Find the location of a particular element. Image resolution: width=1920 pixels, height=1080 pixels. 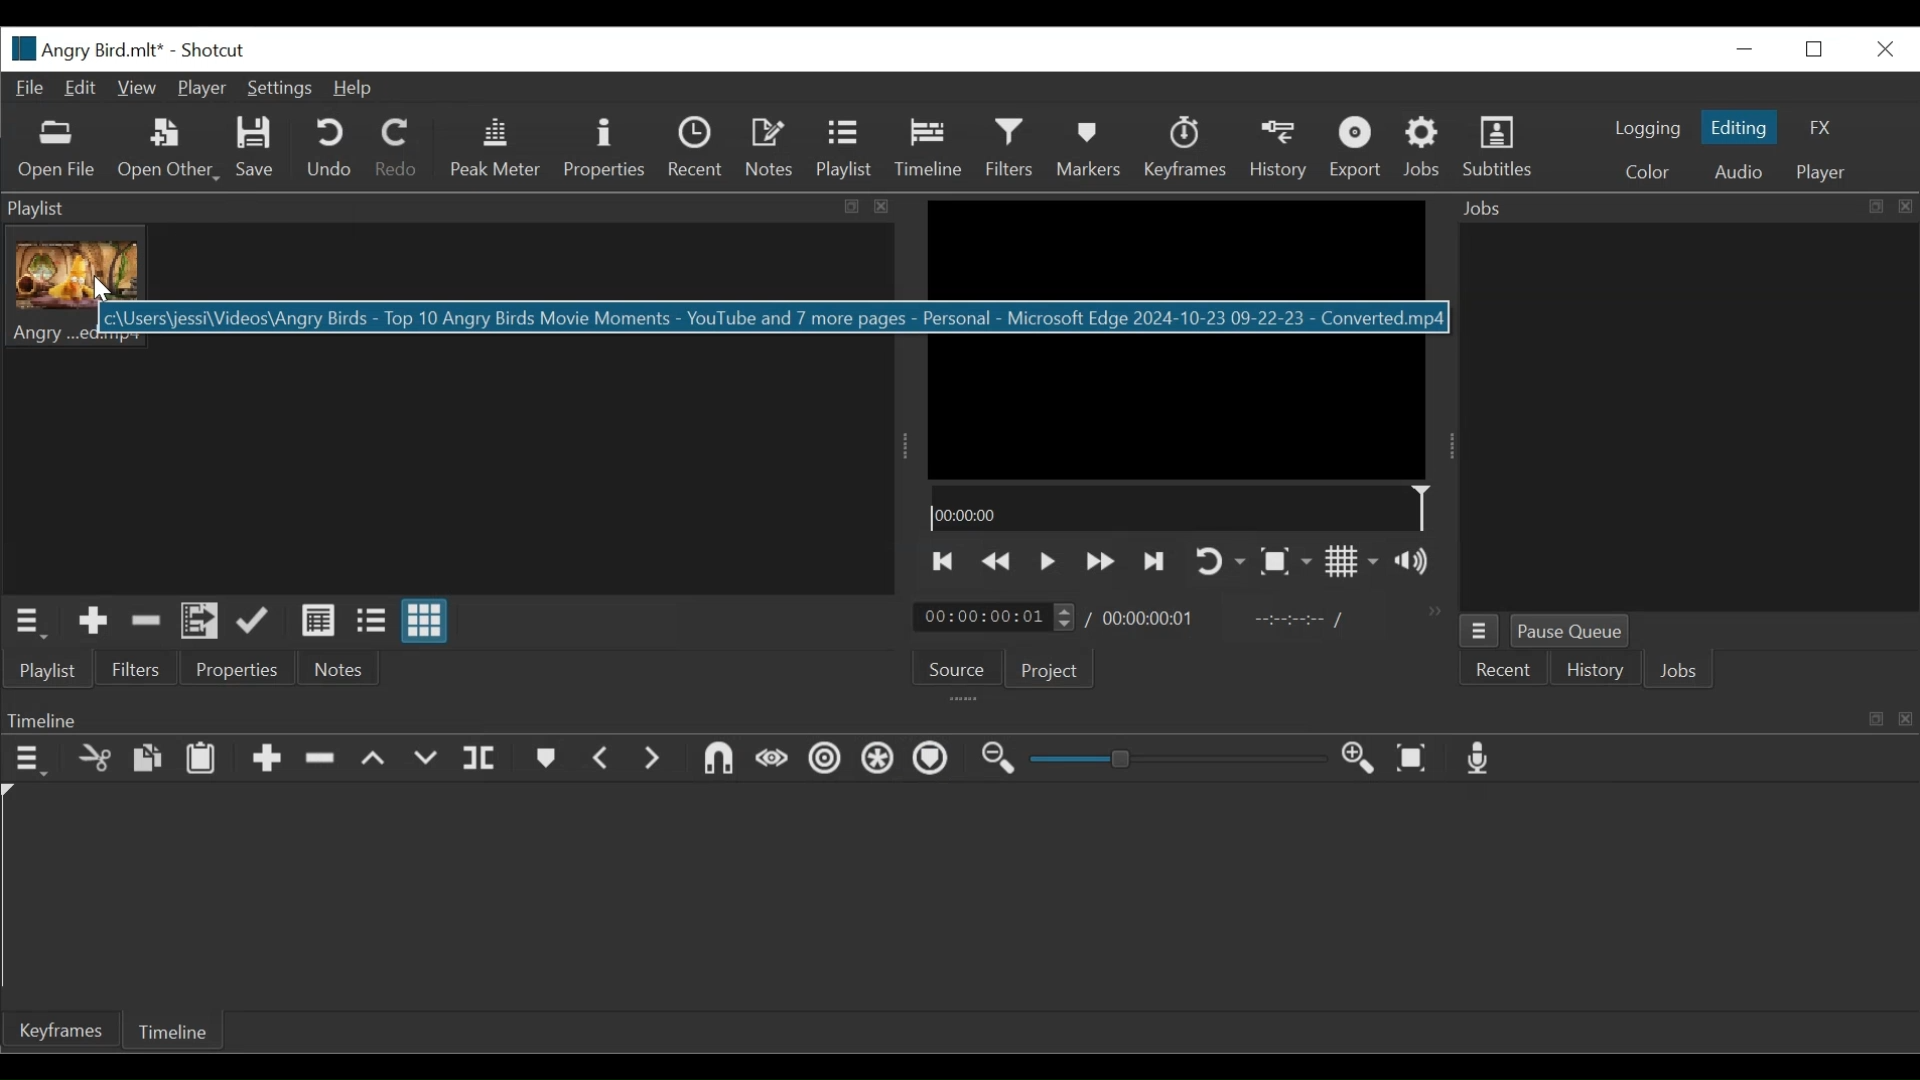

Undo is located at coordinates (332, 149).